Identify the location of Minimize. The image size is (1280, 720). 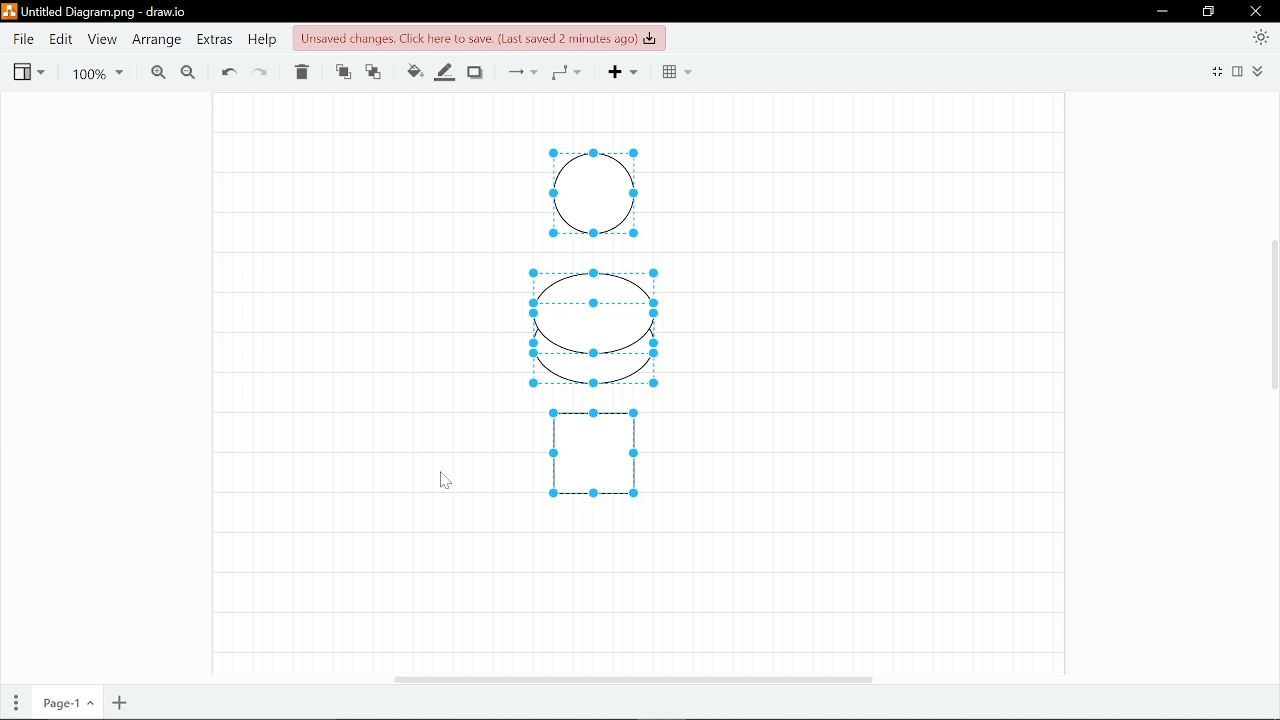
(1162, 12).